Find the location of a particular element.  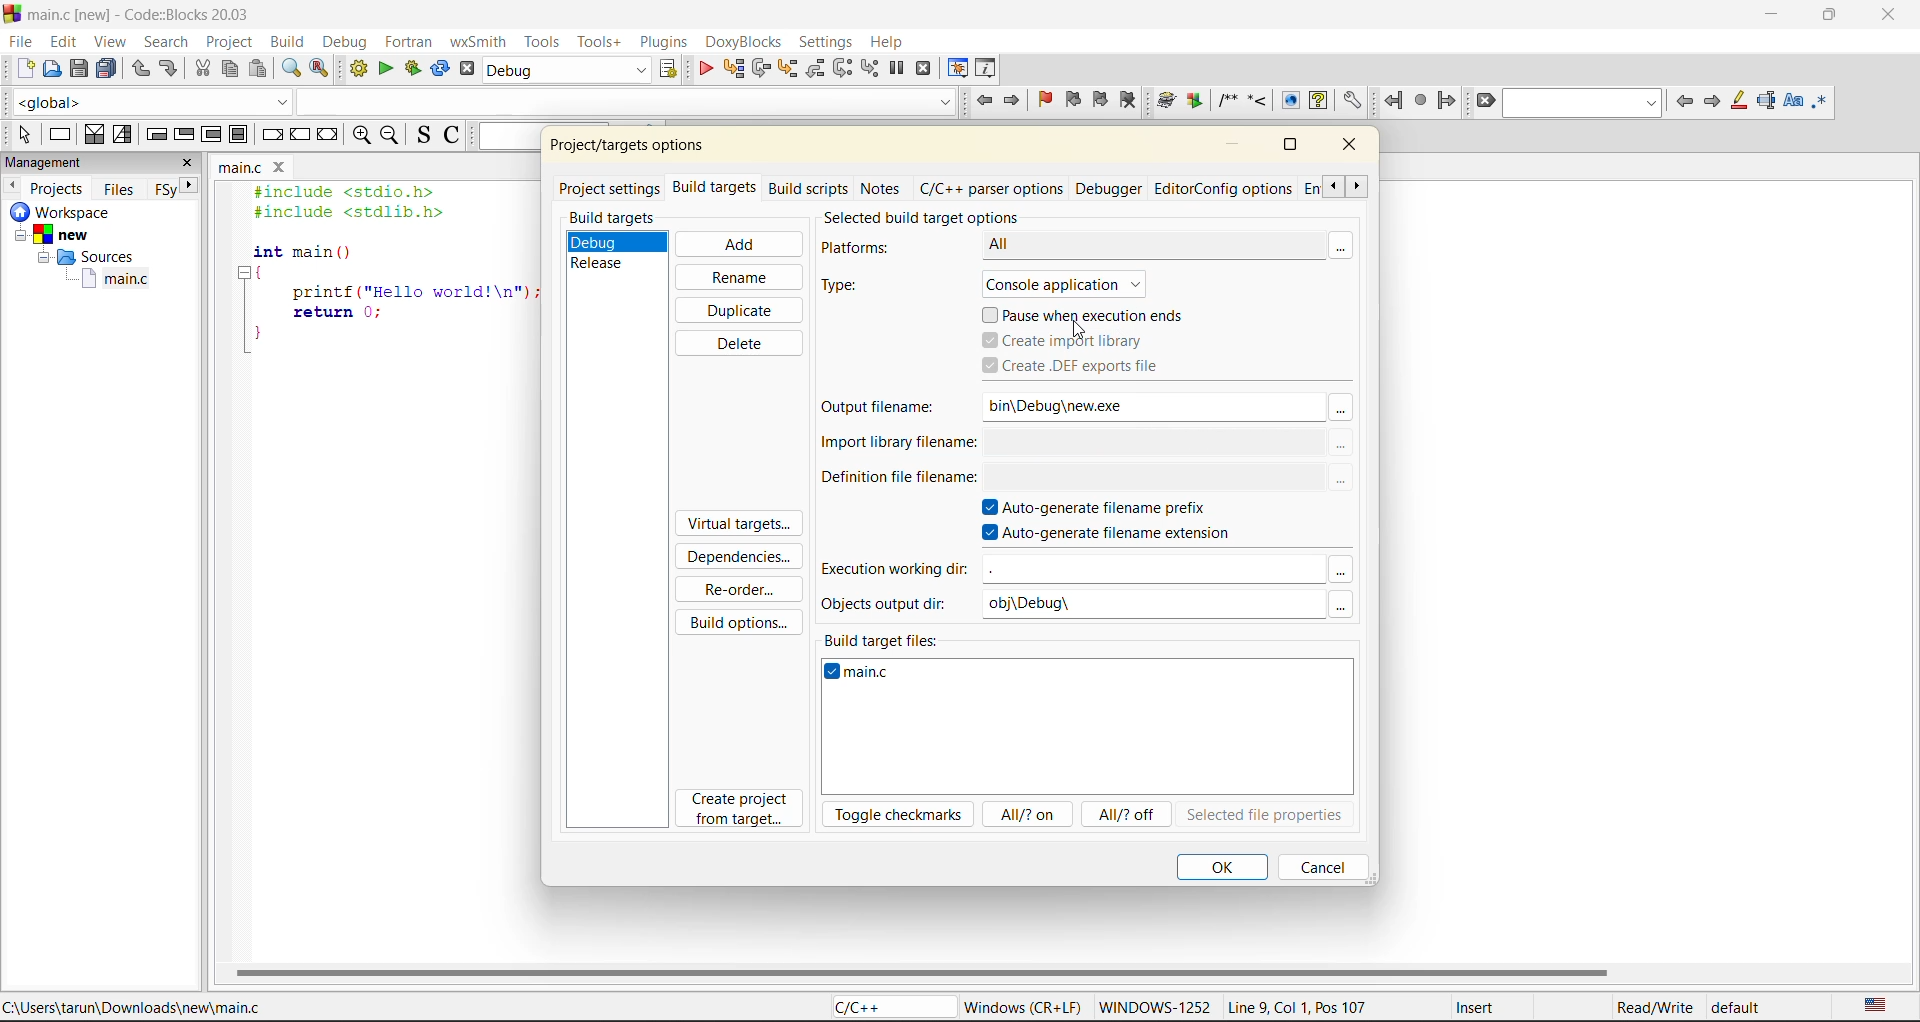

search is located at coordinates (167, 42).